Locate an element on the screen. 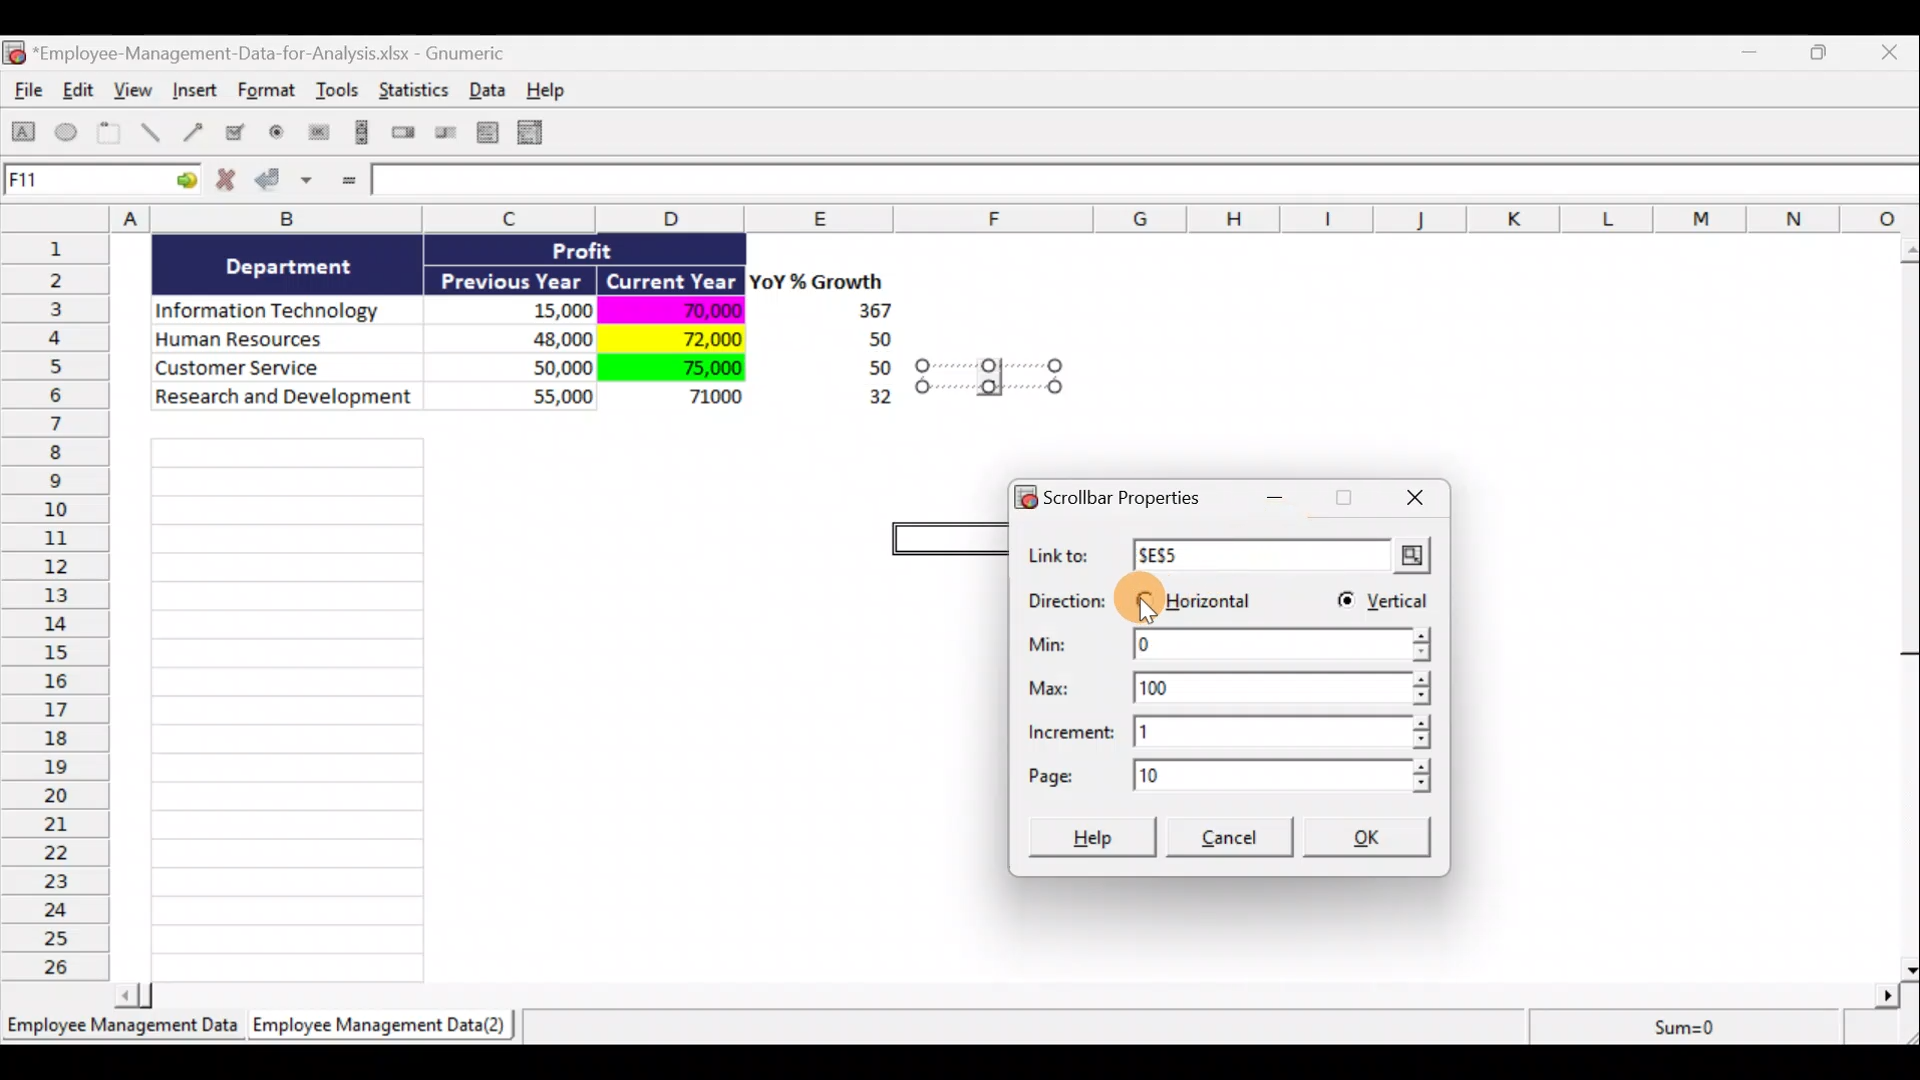 This screenshot has height=1080, width=1920. Enter formula is located at coordinates (346, 182).